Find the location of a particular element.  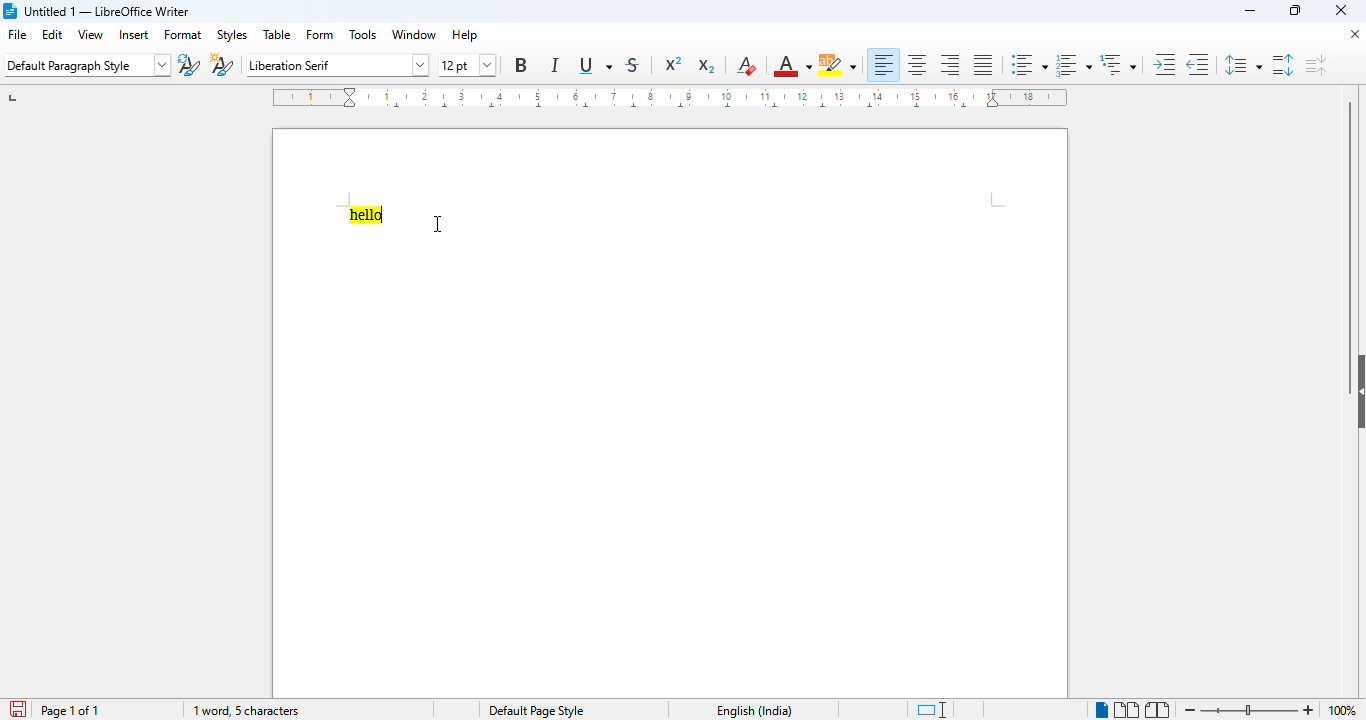

align center is located at coordinates (917, 64).